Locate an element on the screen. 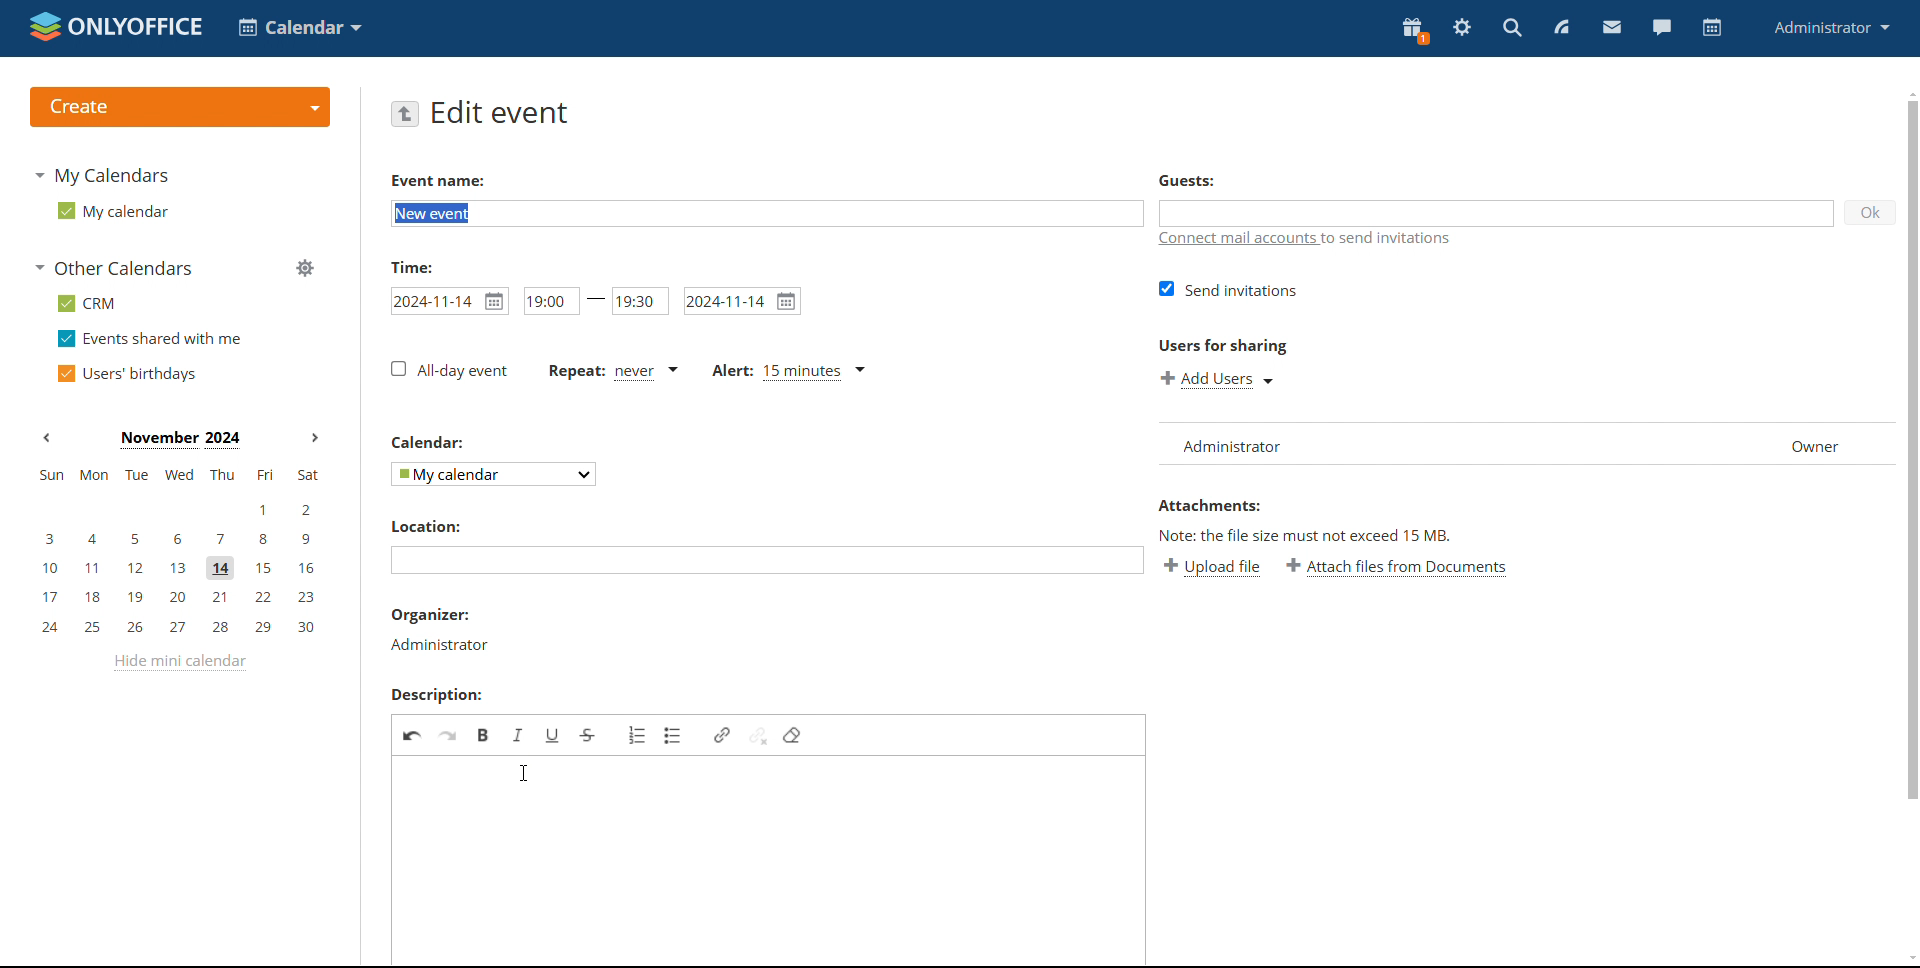 The image size is (1920, 968). time is located at coordinates (418, 266).